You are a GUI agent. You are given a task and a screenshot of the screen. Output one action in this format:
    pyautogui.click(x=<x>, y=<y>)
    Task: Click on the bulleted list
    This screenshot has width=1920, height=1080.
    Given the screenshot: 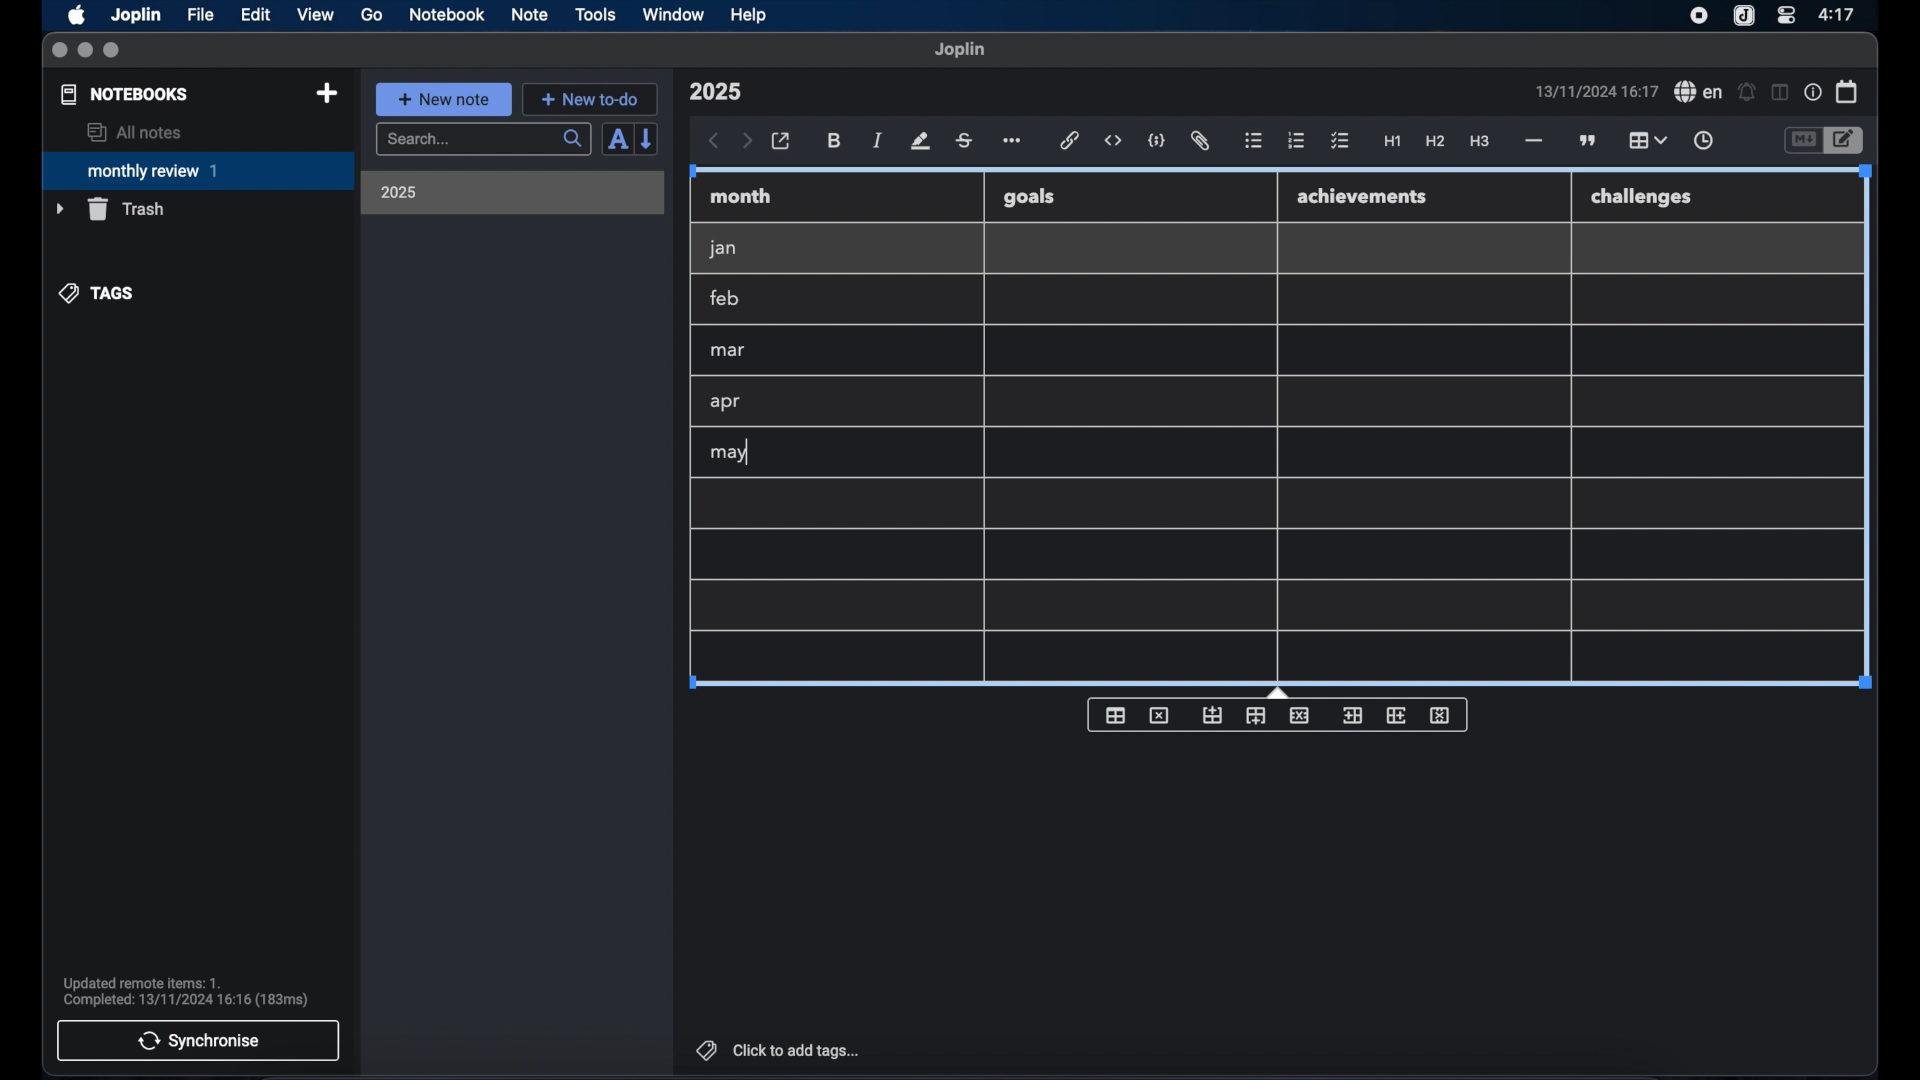 What is the action you would take?
    pyautogui.click(x=1253, y=141)
    